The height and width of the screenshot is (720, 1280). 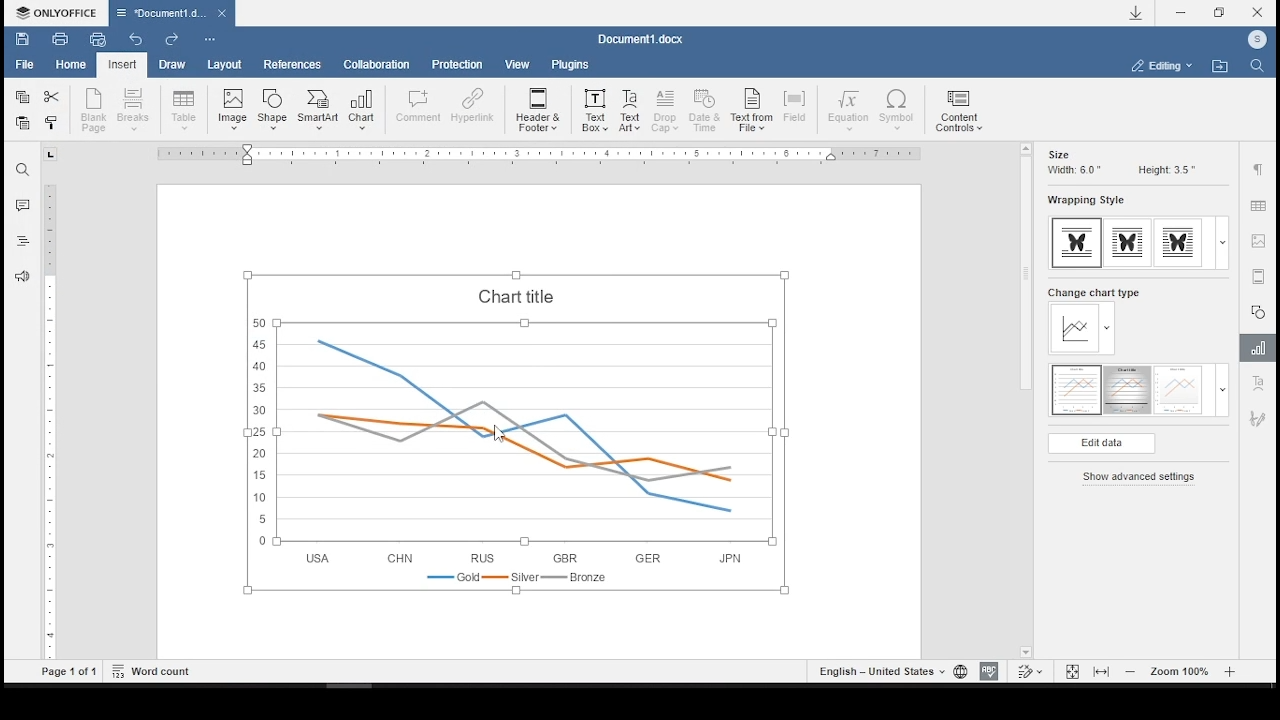 I want to click on chart style 1, so click(x=1077, y=390).